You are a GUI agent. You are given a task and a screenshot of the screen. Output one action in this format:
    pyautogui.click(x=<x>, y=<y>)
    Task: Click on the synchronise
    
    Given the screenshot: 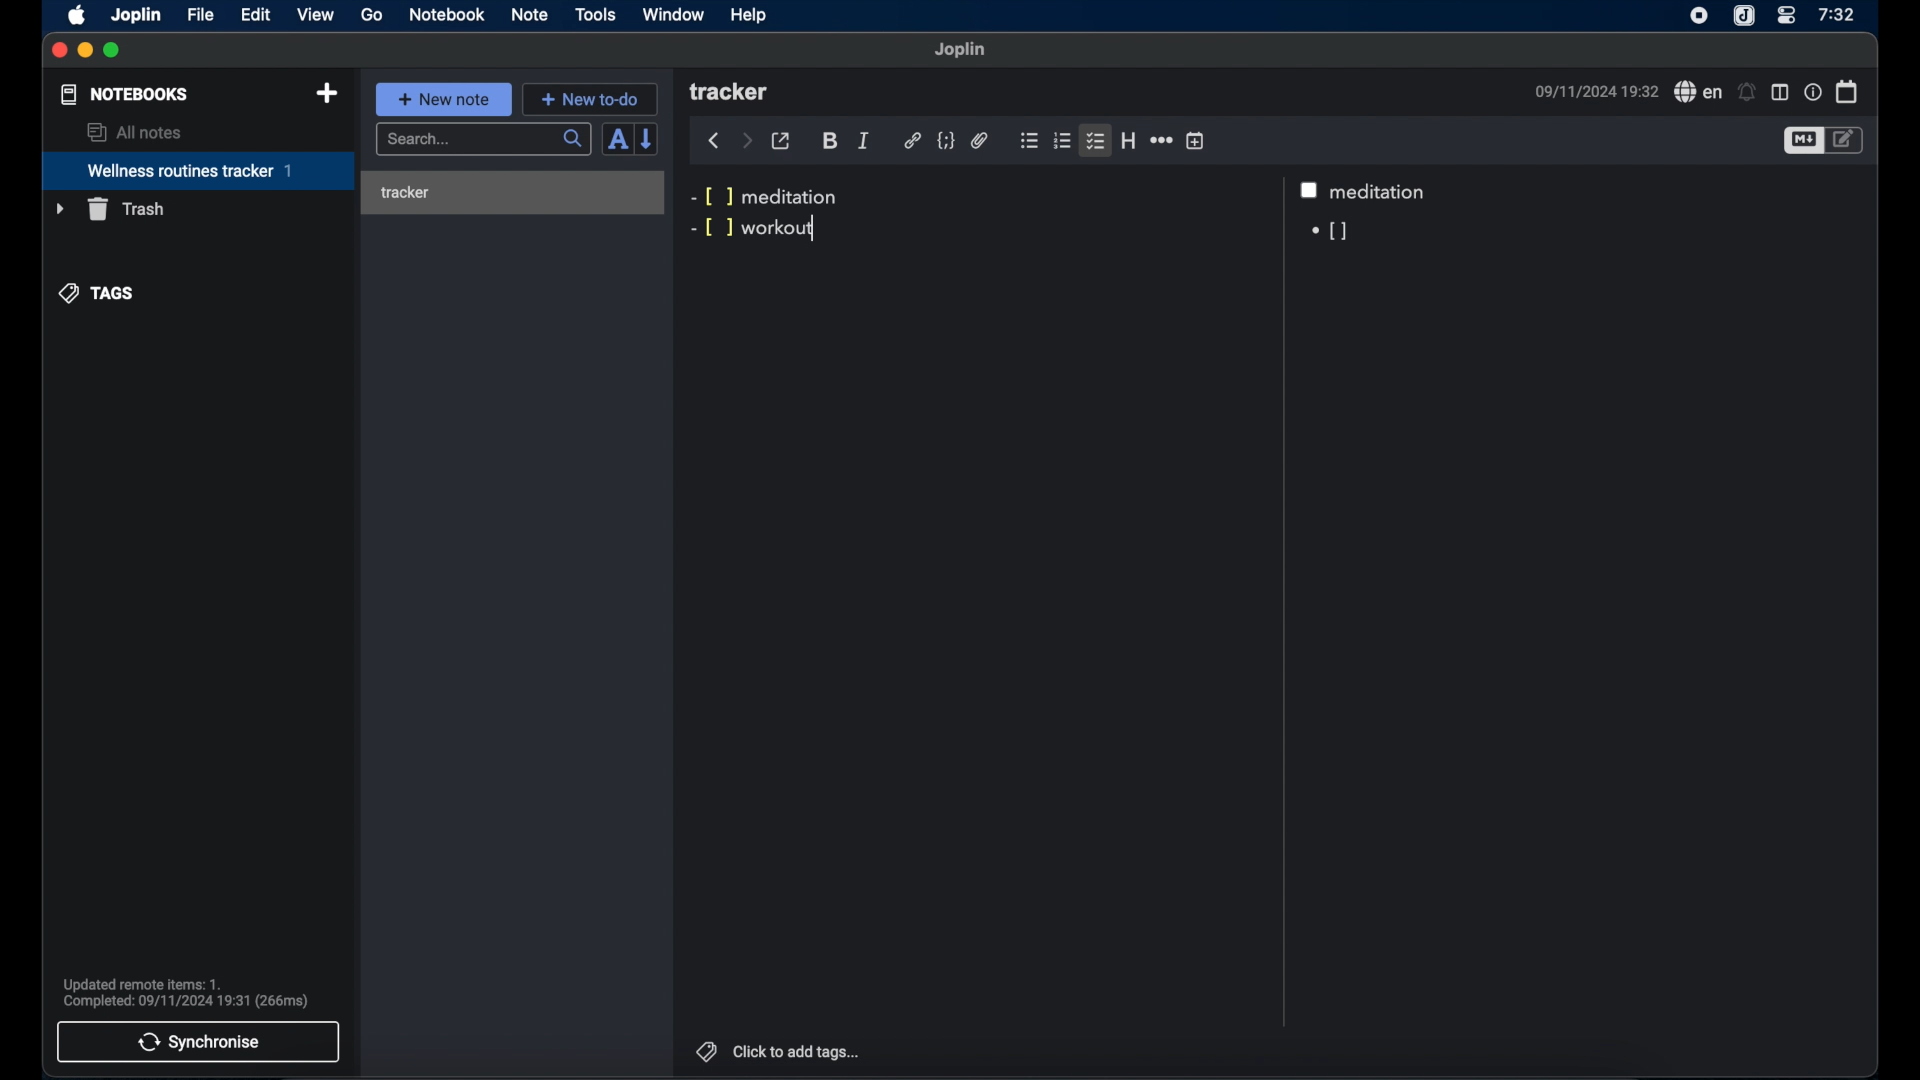 What is the action you would take?
    pyautogui.click(x=199, y=1042)
    